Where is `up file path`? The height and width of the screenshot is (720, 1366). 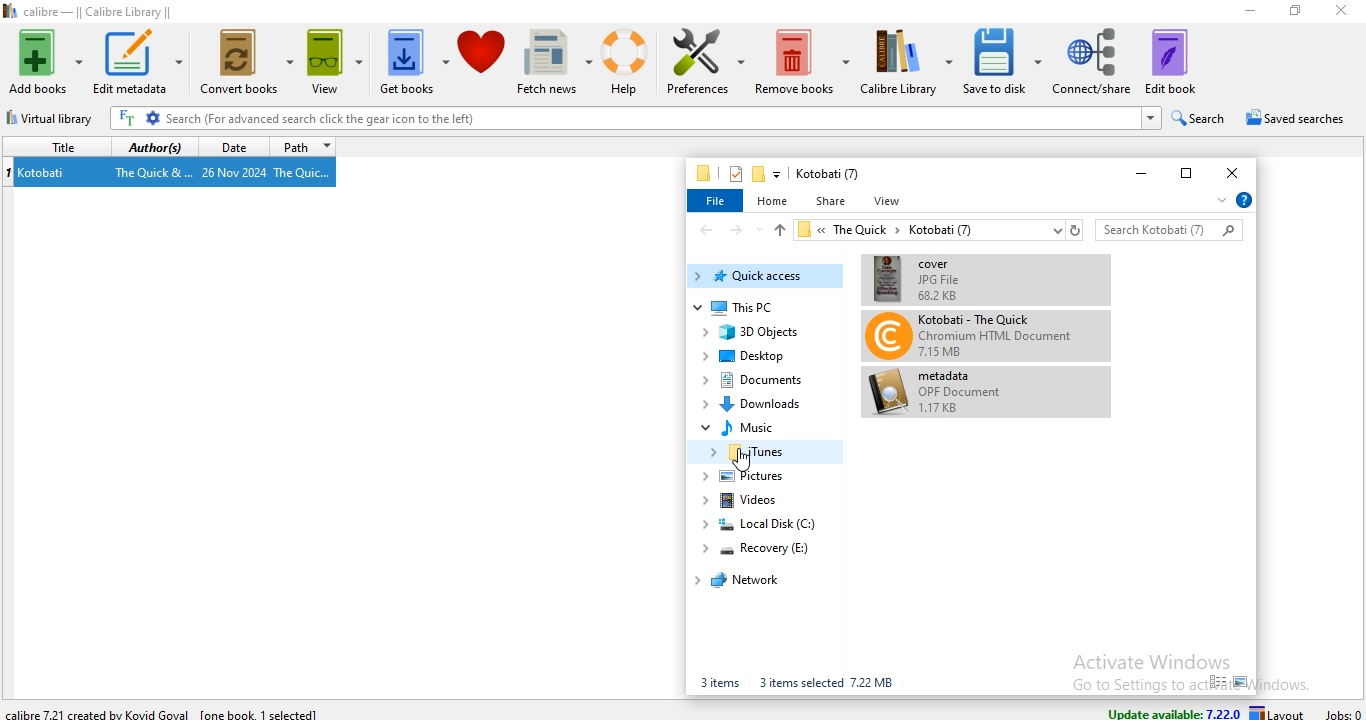 up file path is located at coordinates (778, 230).